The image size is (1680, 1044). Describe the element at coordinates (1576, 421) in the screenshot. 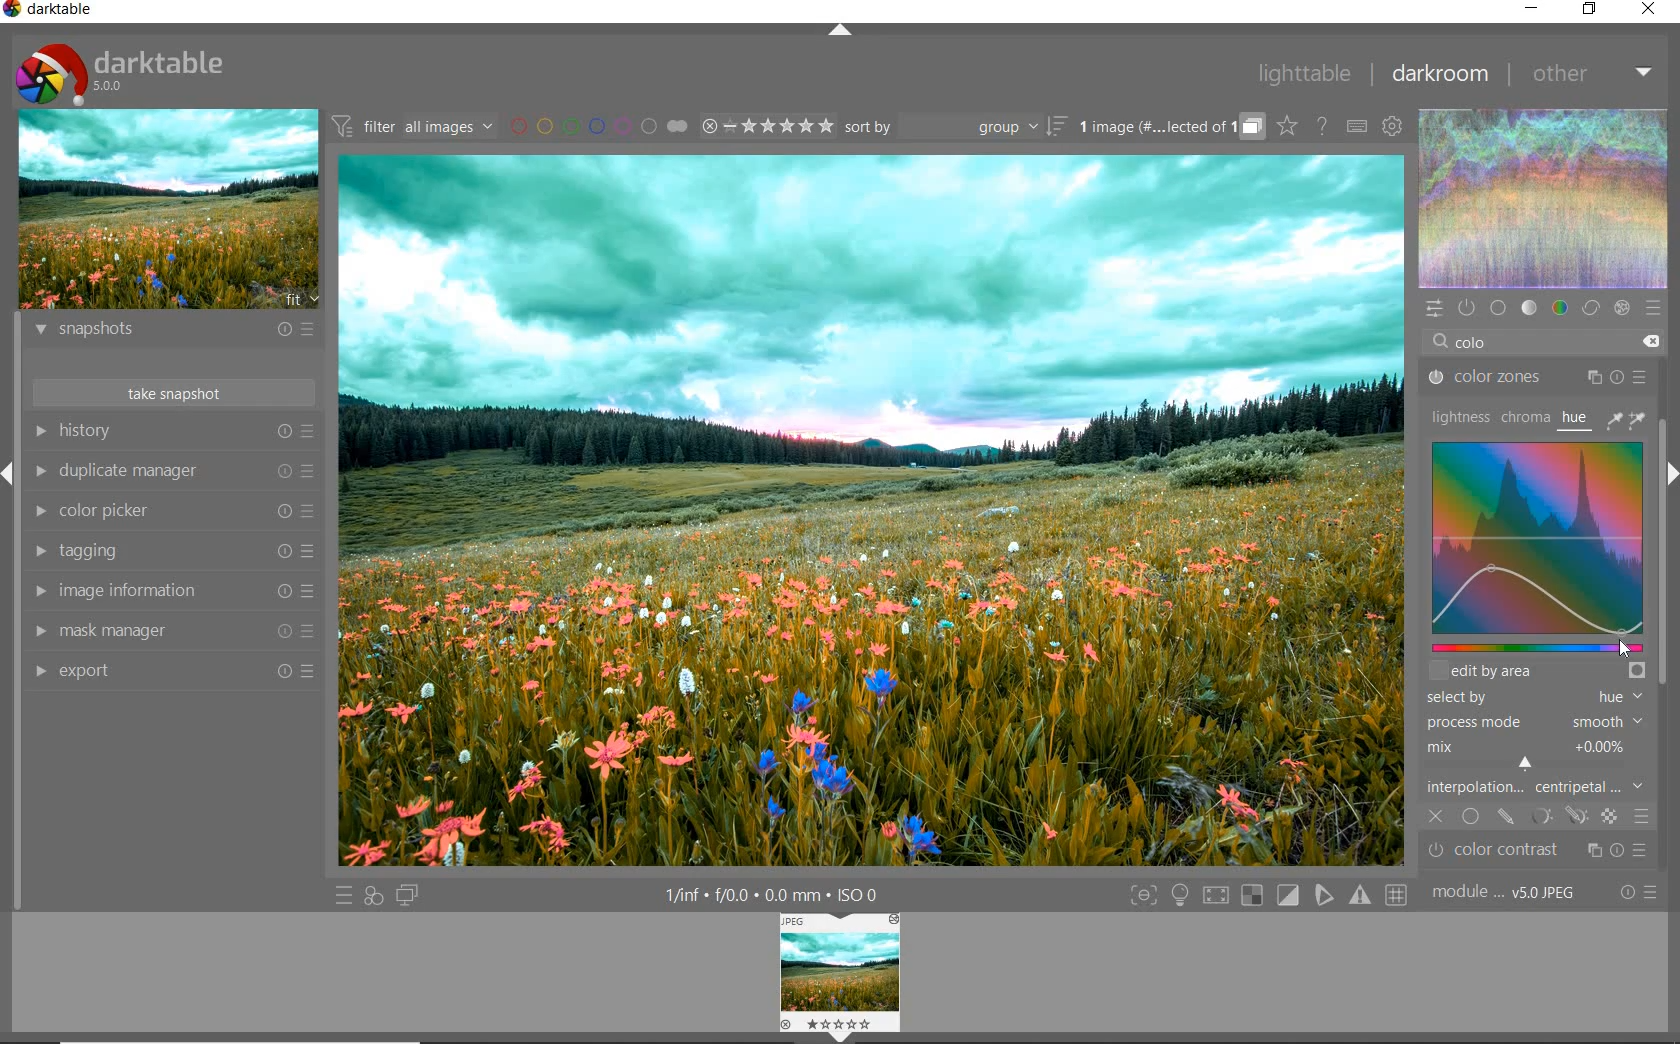

I see `hue` at that location.